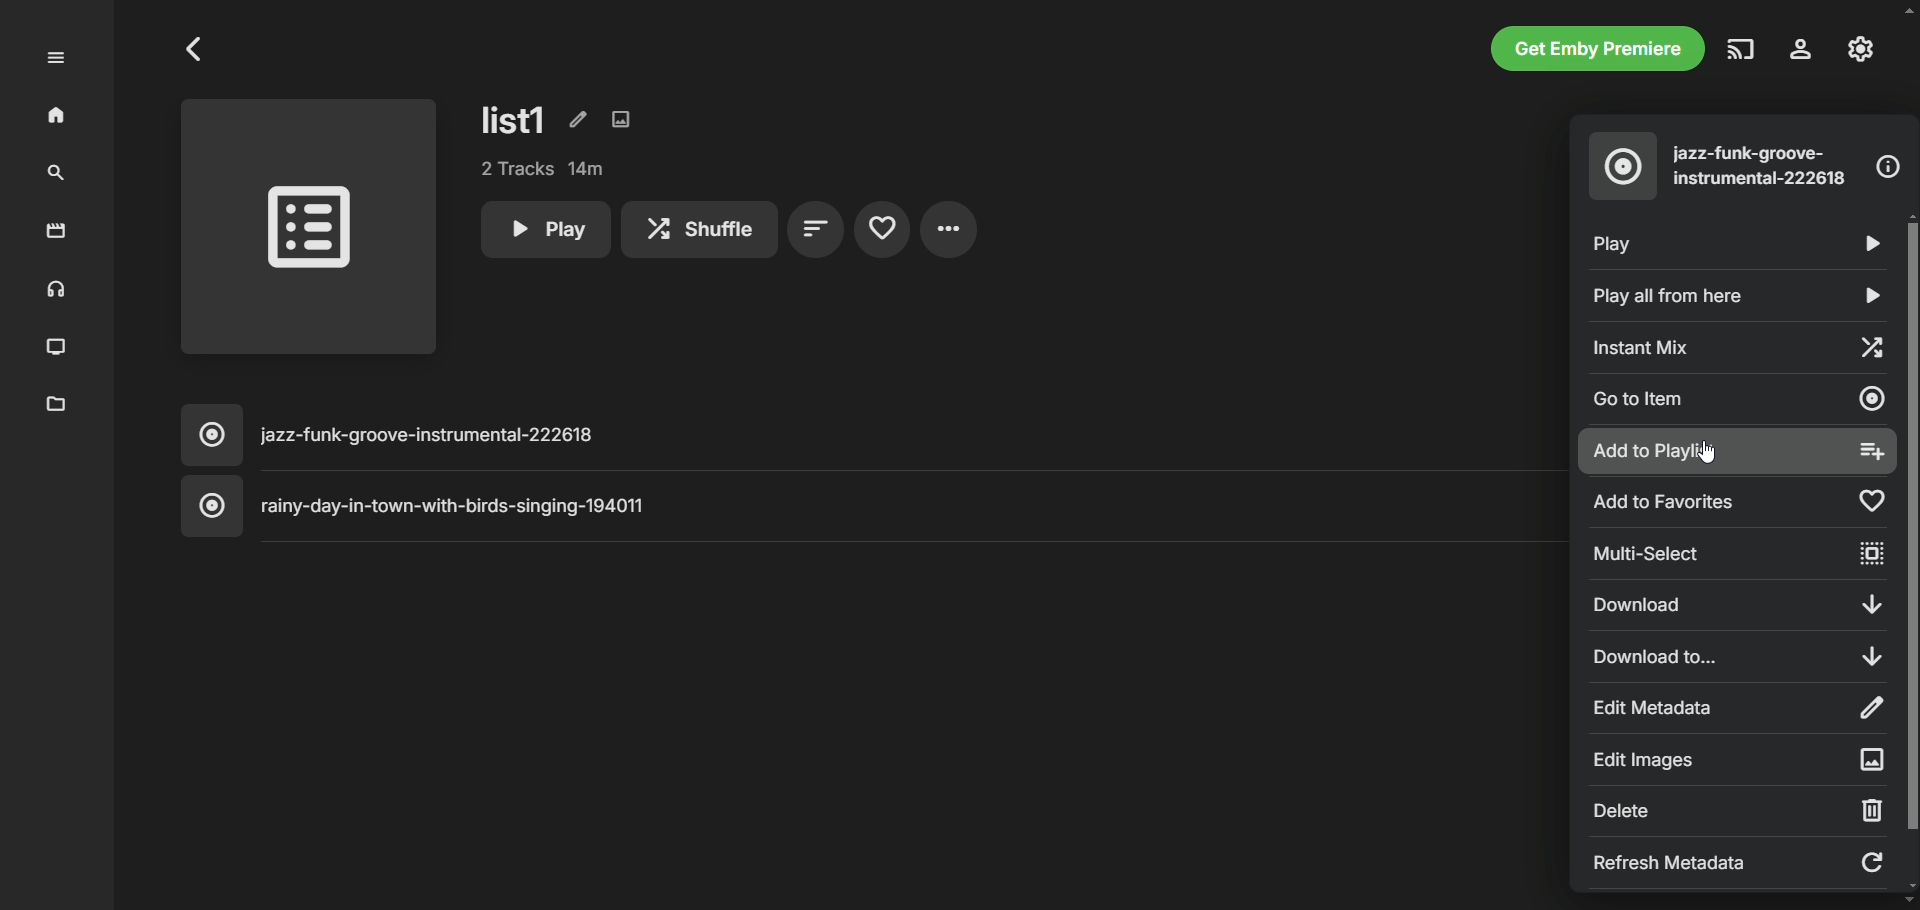 This screenshot has height=910, width=1920. Describe the element at coordinates (699, 229) in the screenshot. I see `shuffle` at that location.